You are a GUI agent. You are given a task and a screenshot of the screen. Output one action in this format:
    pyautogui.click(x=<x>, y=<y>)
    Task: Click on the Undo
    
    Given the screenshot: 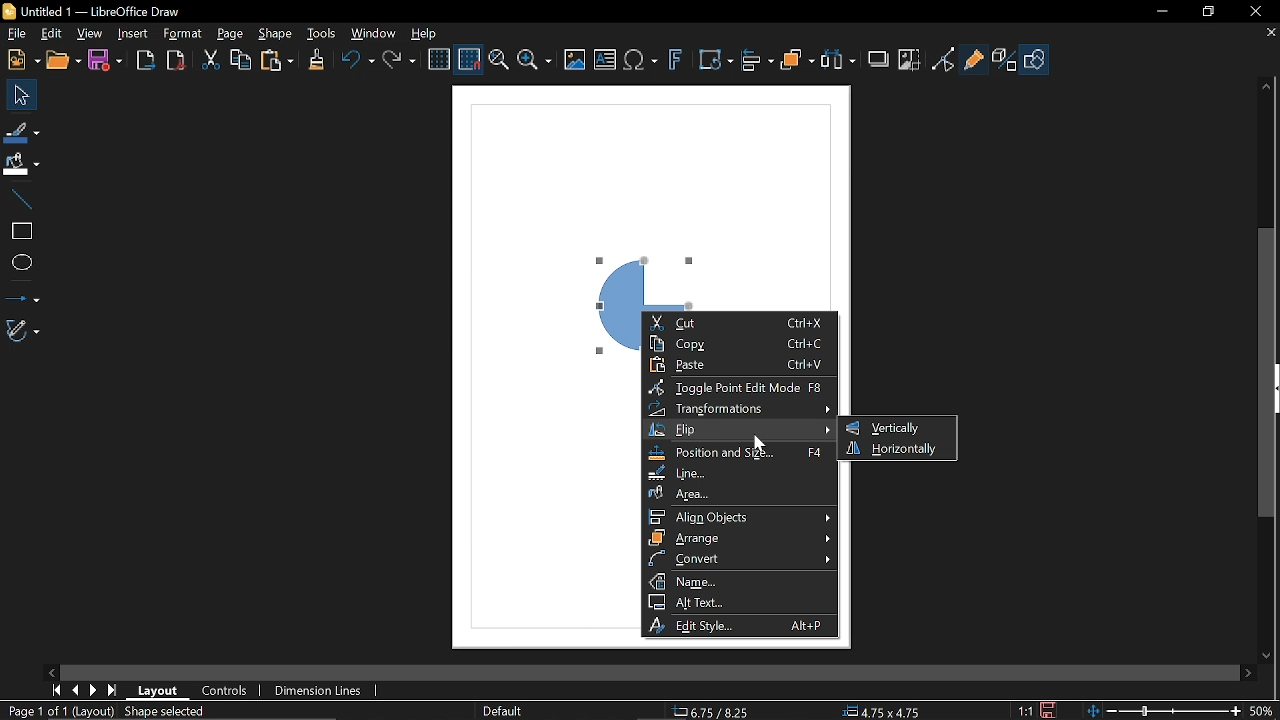 What is the action you would take?
    pyautogui.click(x=355, y=61)
    